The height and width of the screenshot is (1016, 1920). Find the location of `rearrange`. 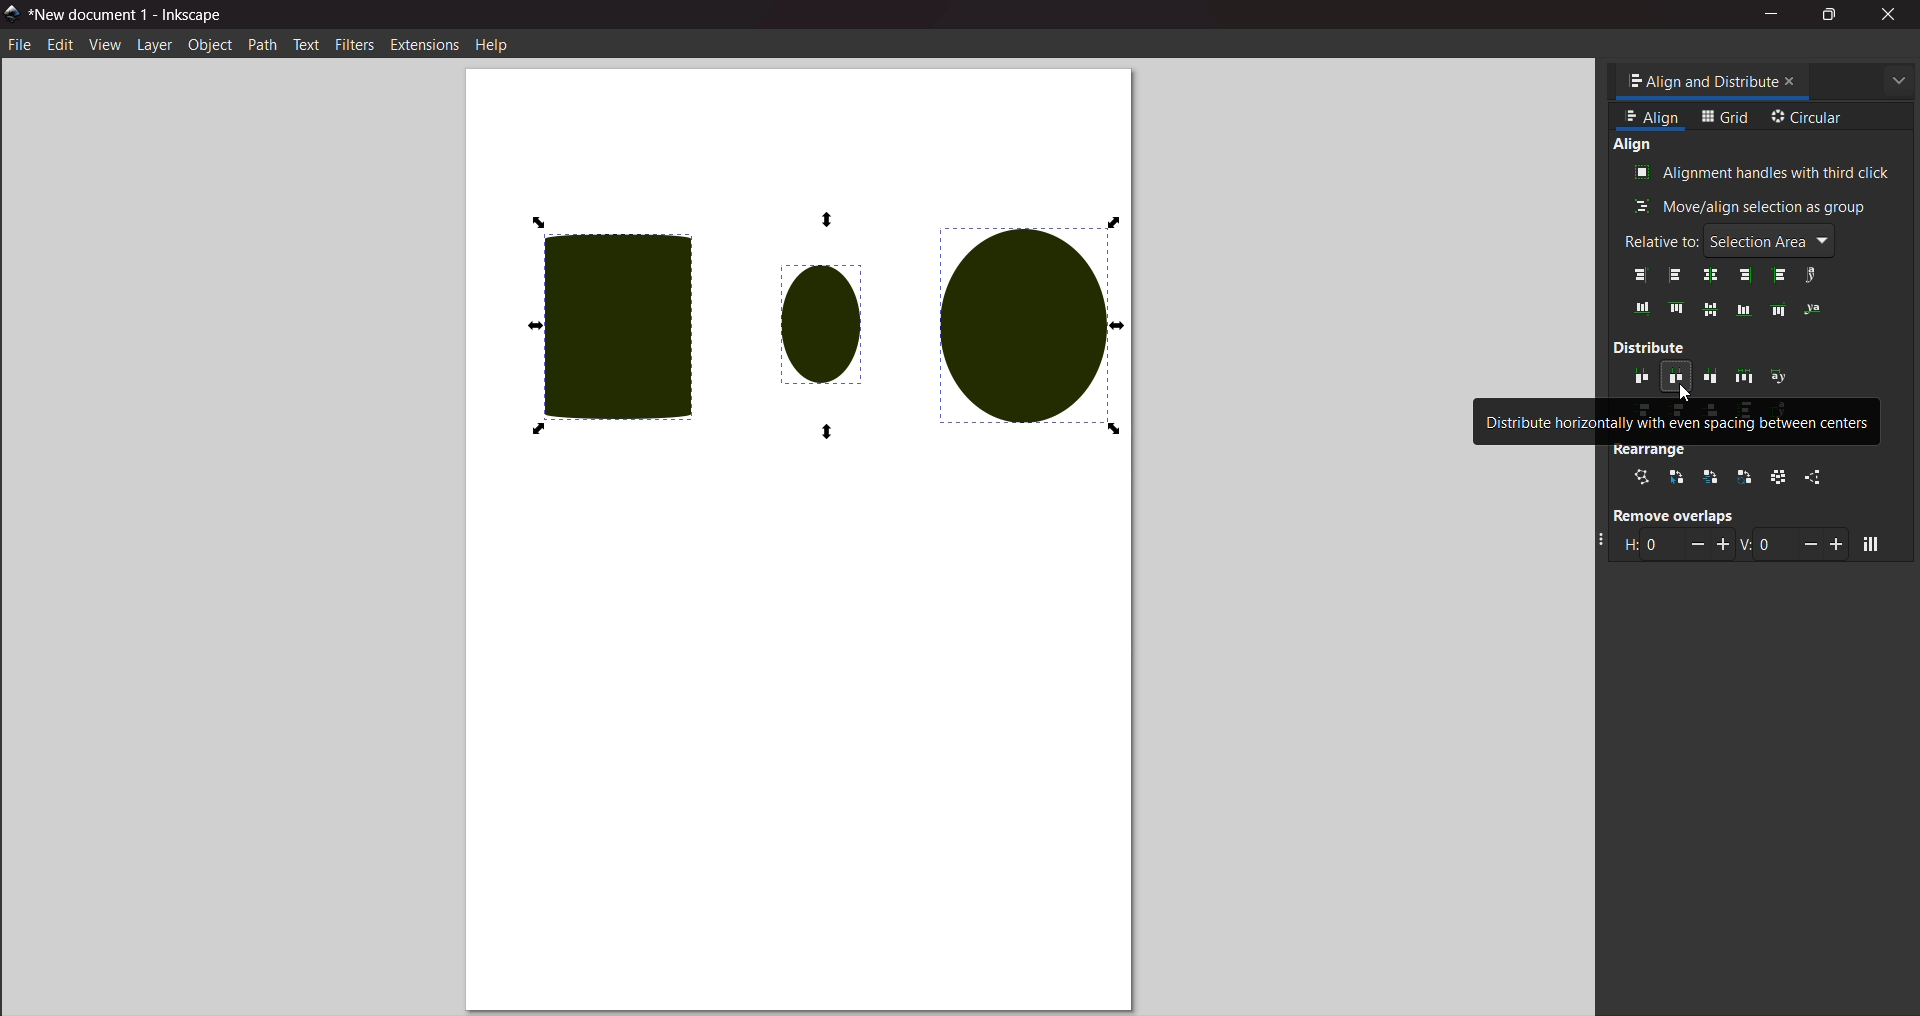

rearrange is located at coordinates (1653, 453).